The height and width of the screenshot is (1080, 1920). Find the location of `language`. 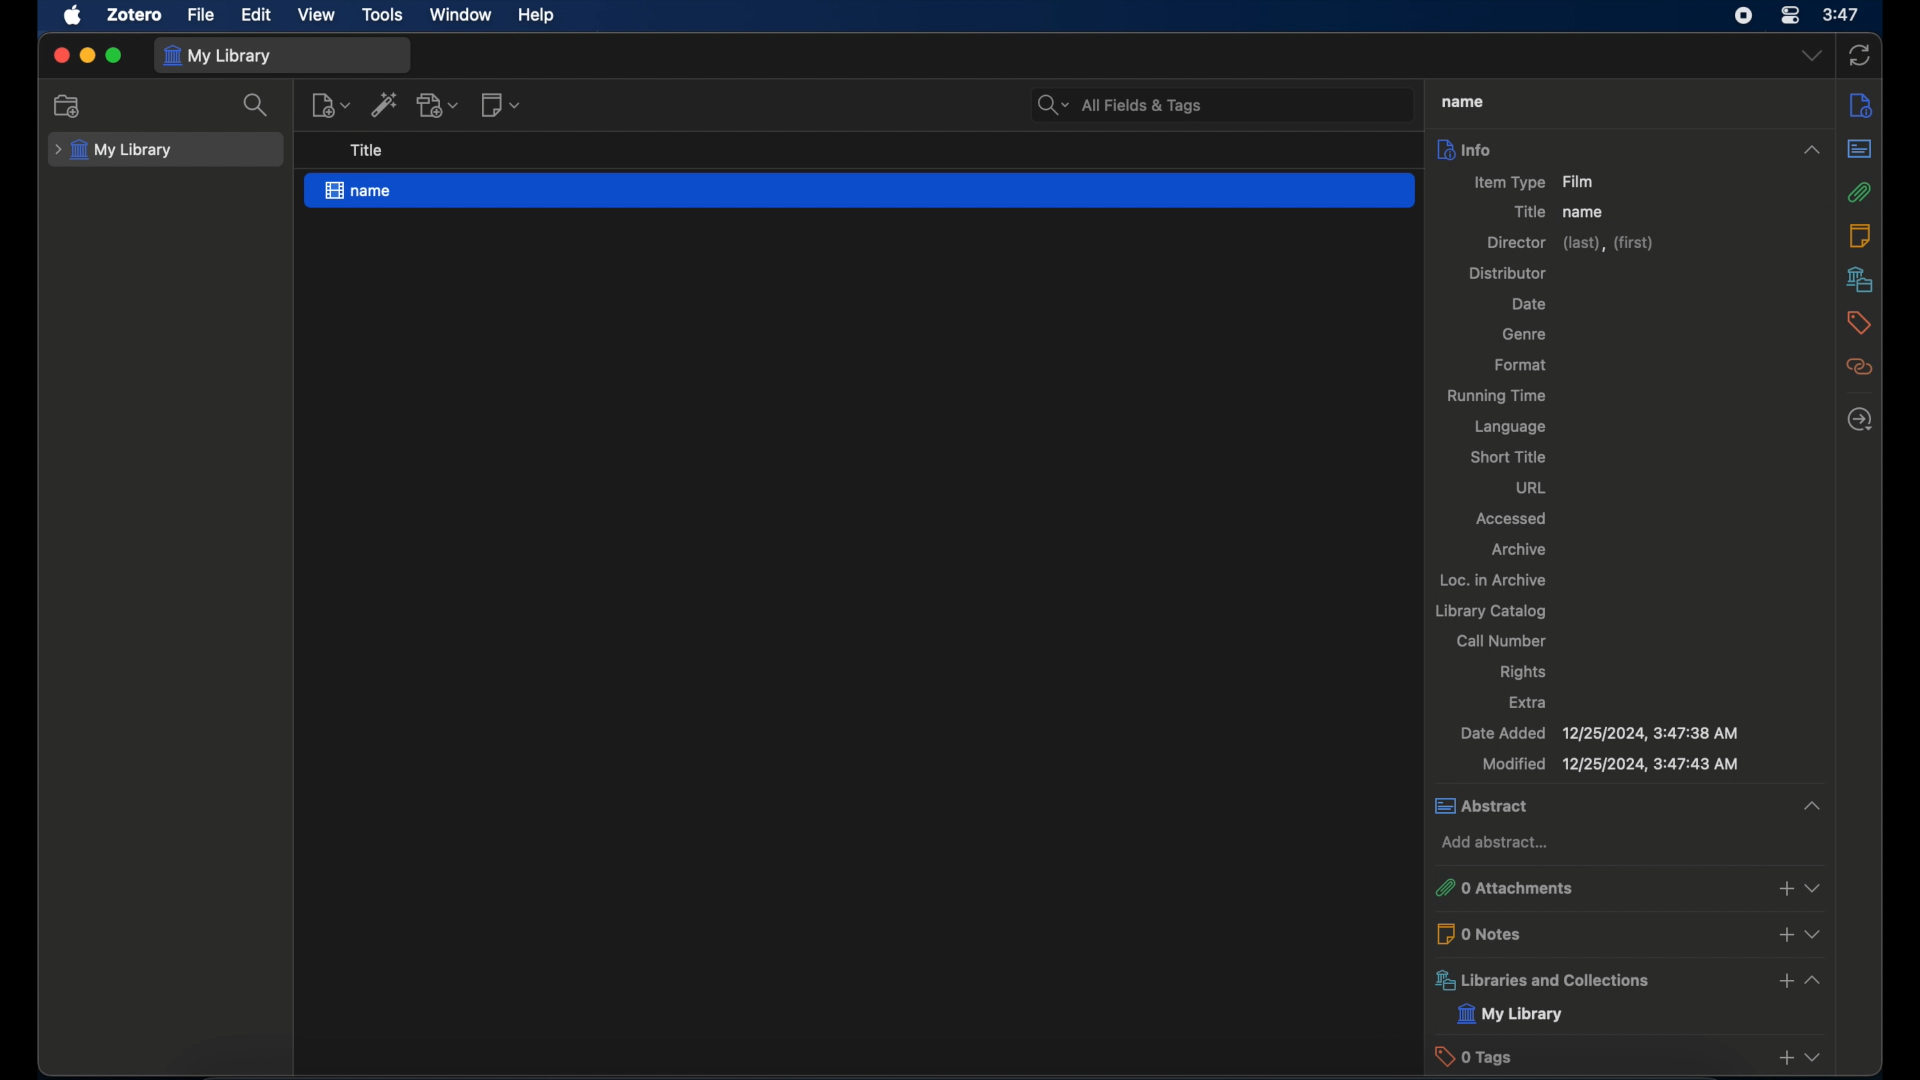

language is located at coordinates (1511, 428).